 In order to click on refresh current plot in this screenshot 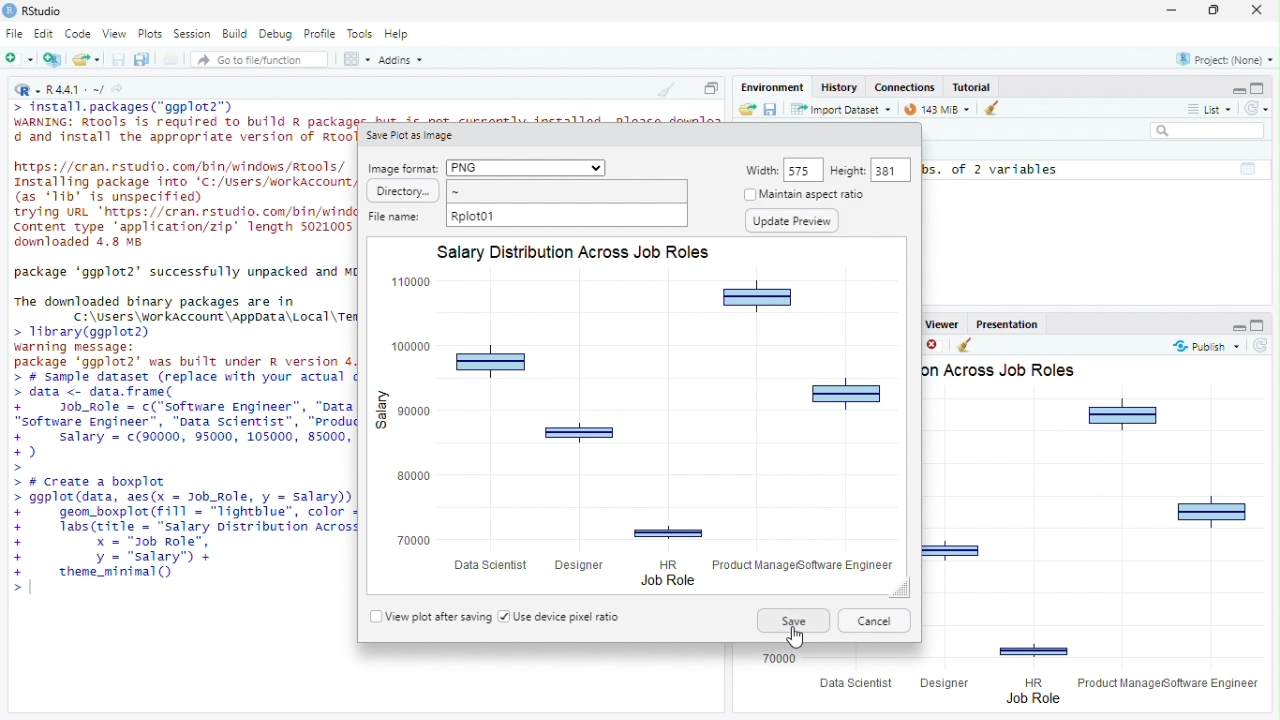, I will do `click(1262, 345)`.